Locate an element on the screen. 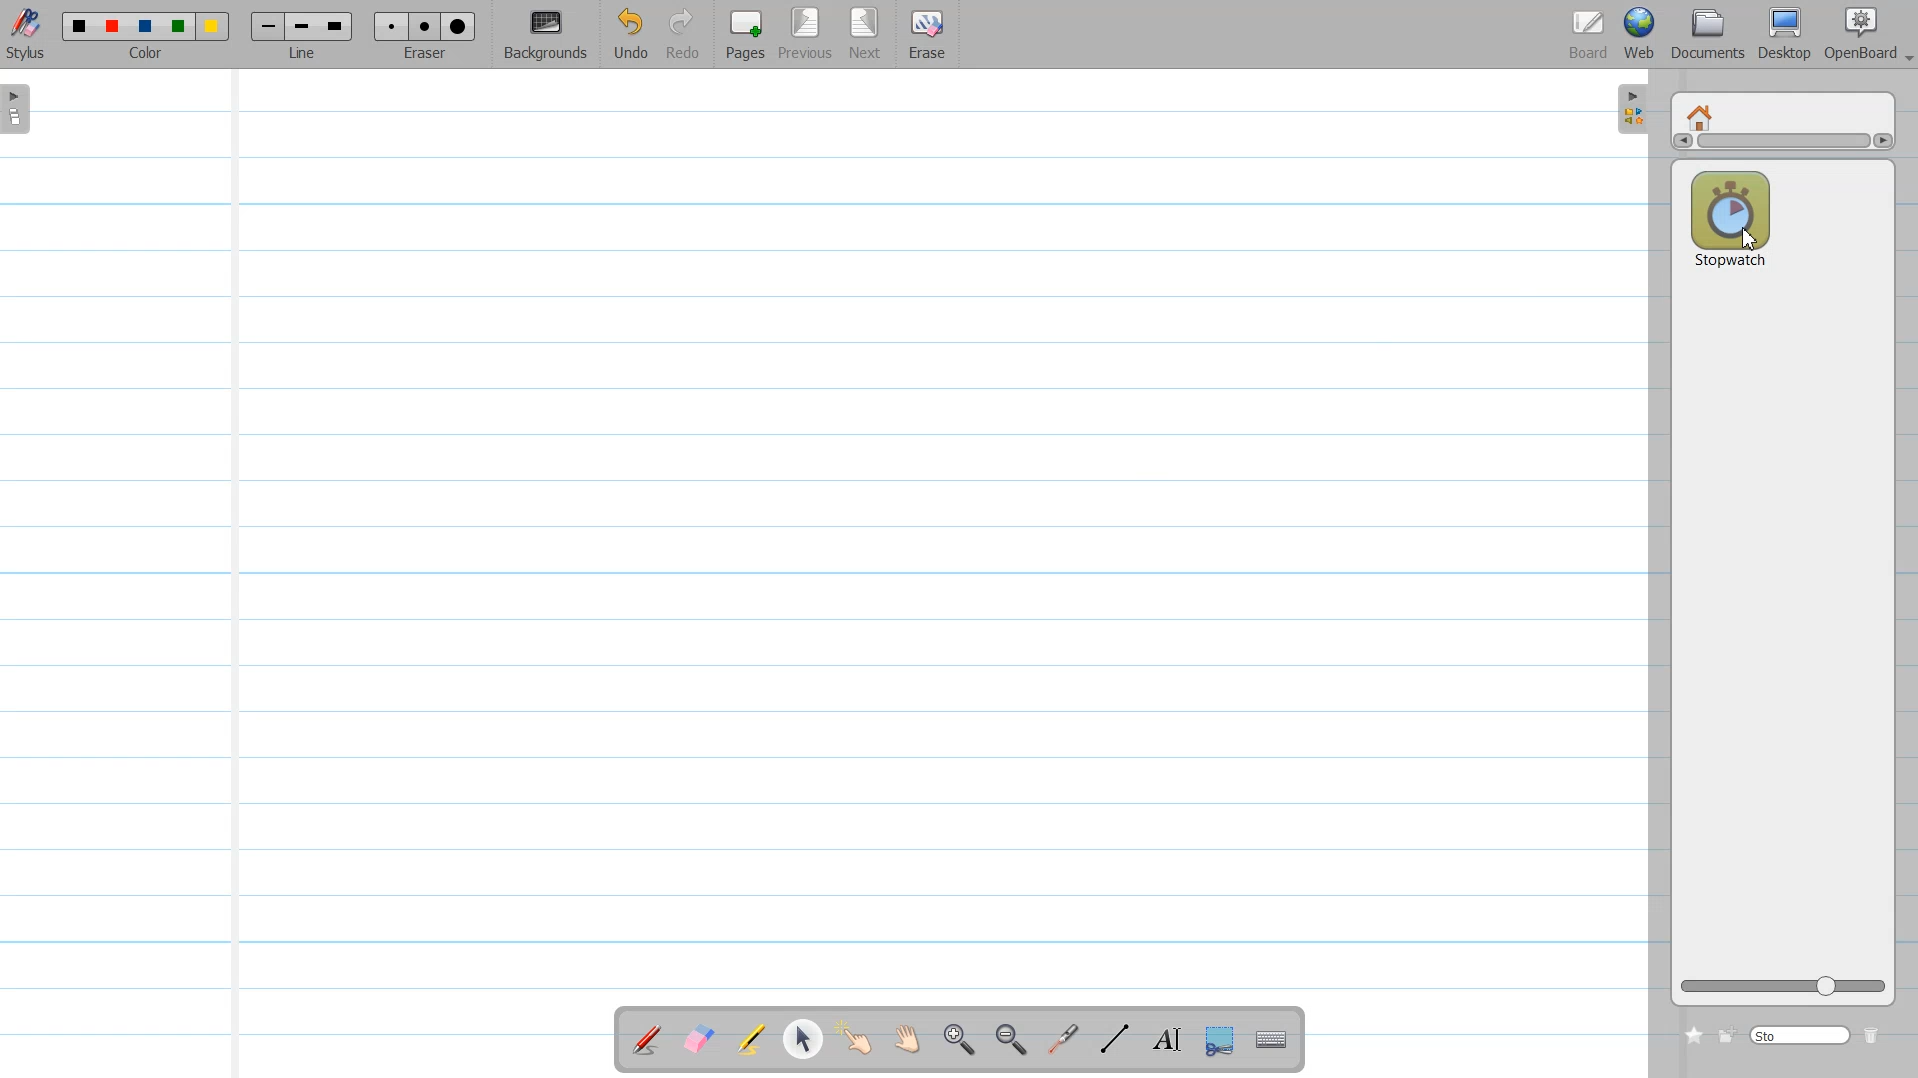  Interact with Item is located at coordinates (859, 1039).